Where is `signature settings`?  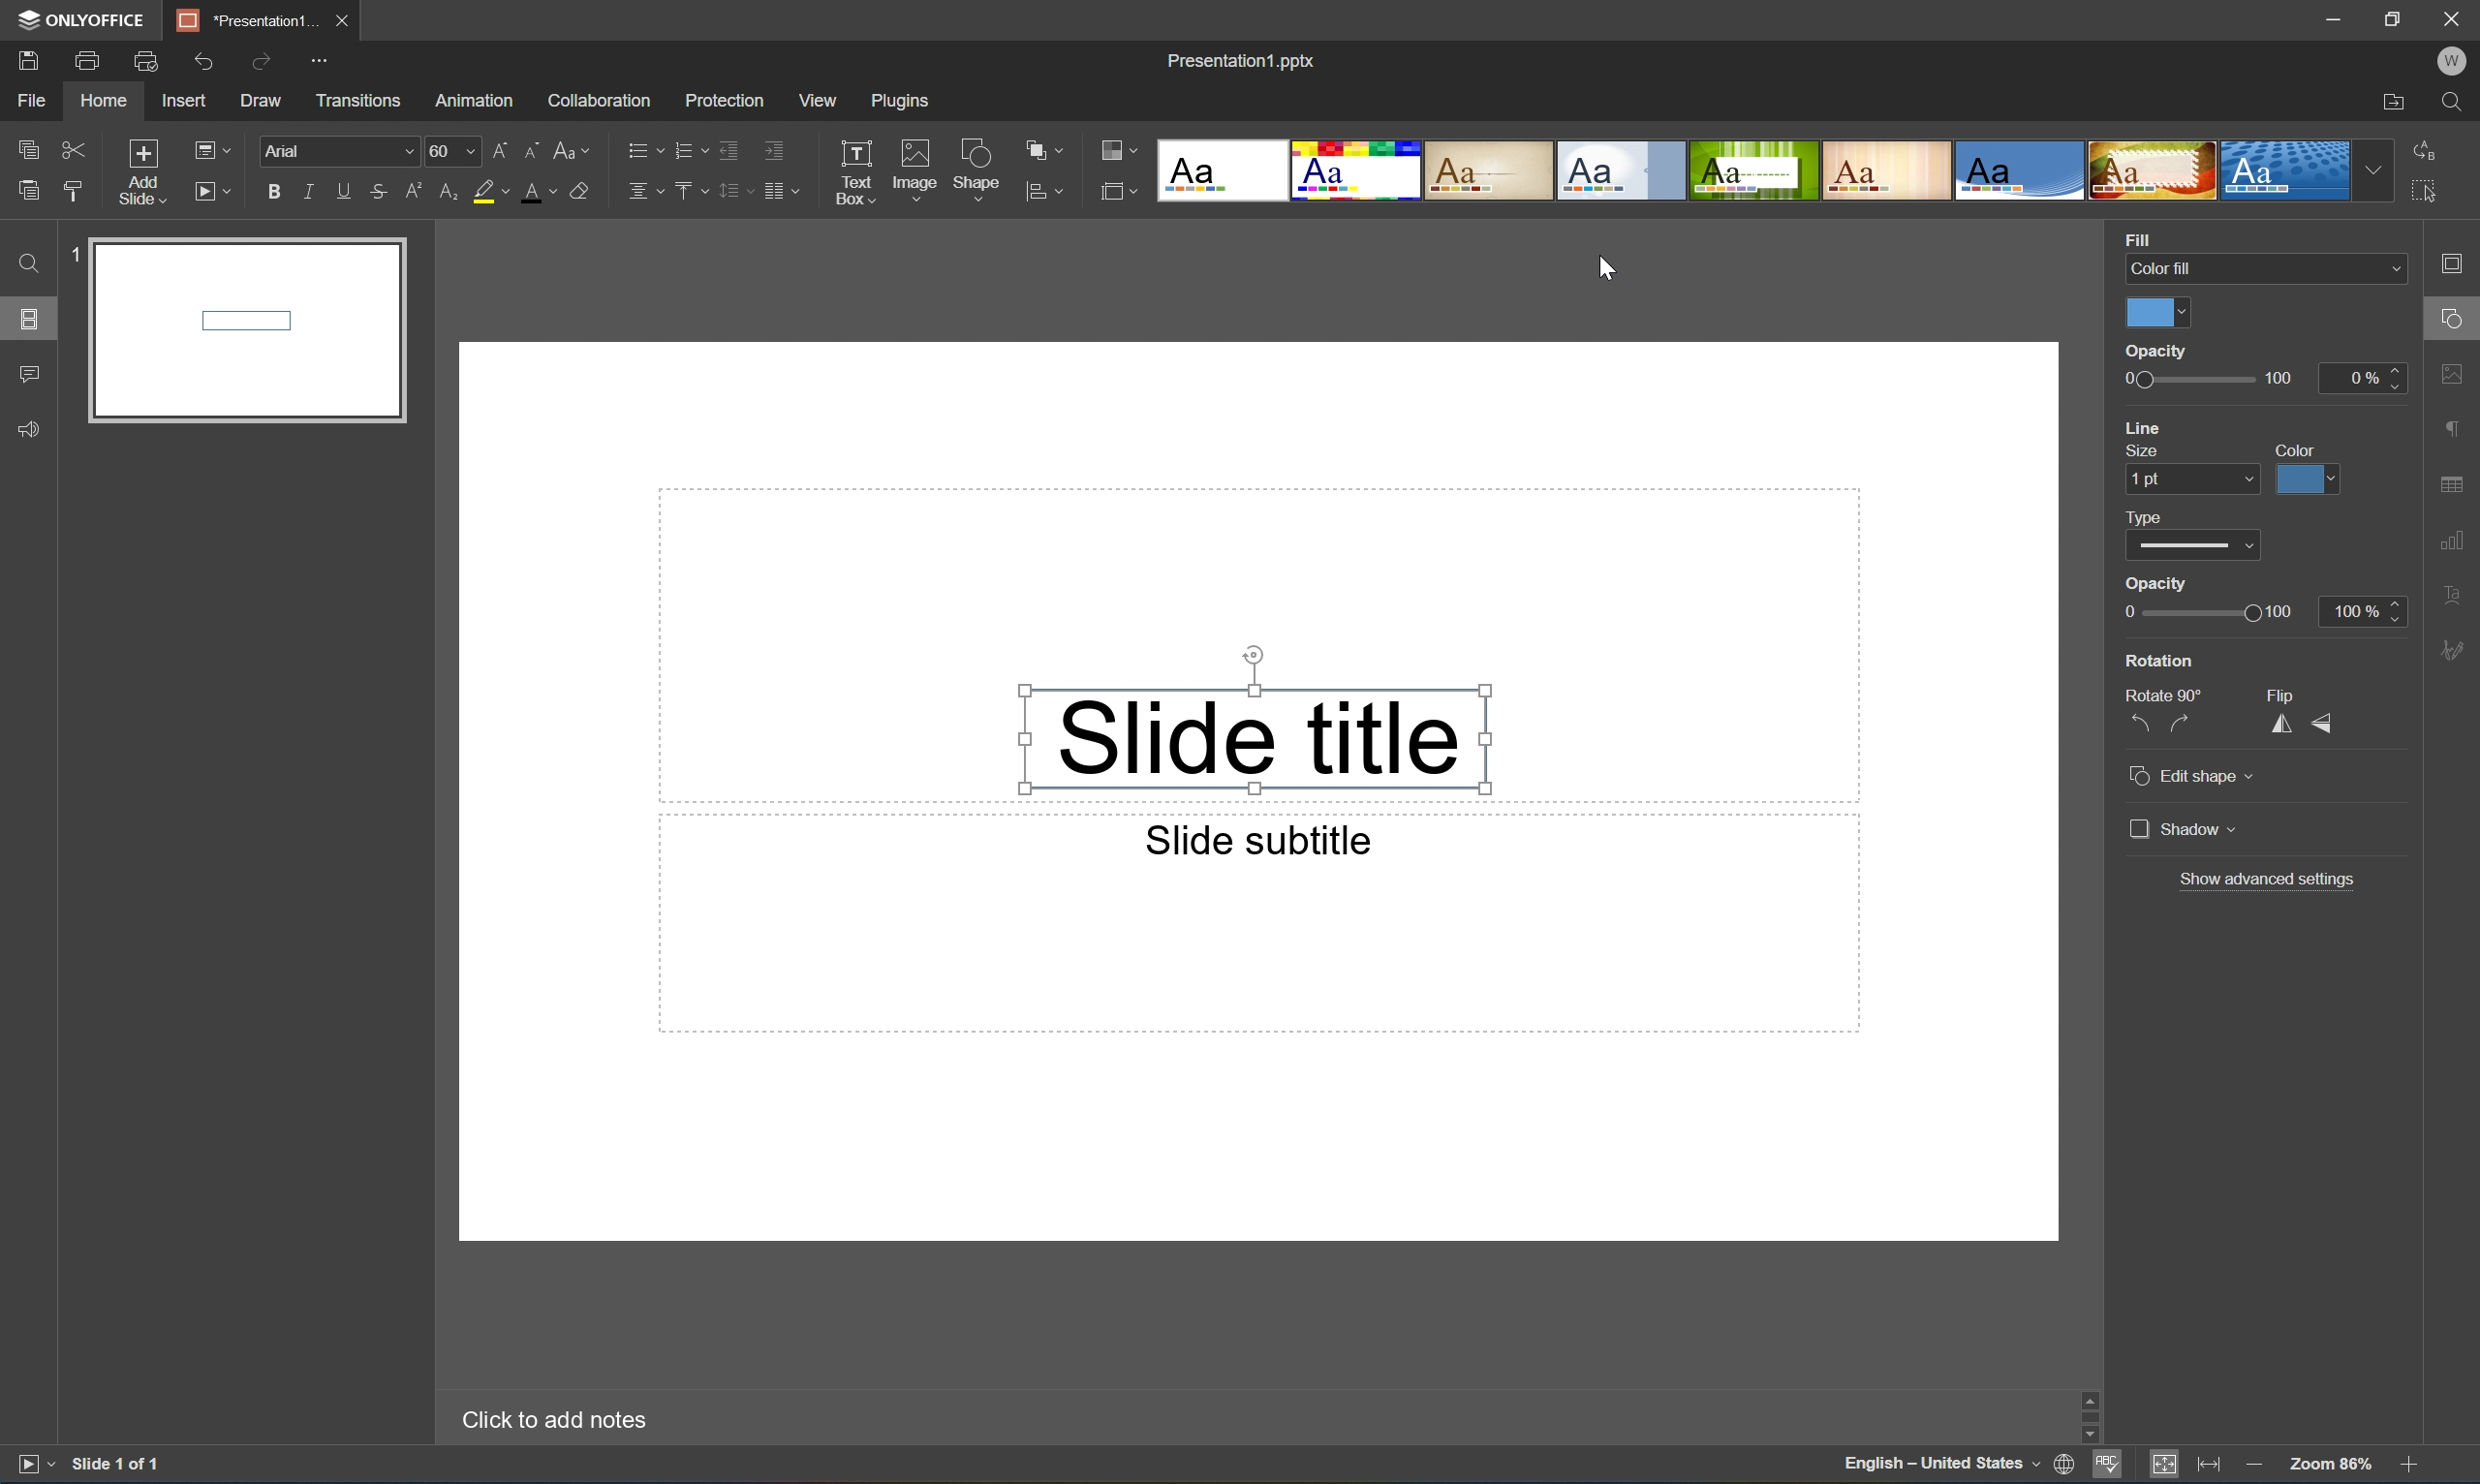
signature settings is located at coordinates (2455, 651).